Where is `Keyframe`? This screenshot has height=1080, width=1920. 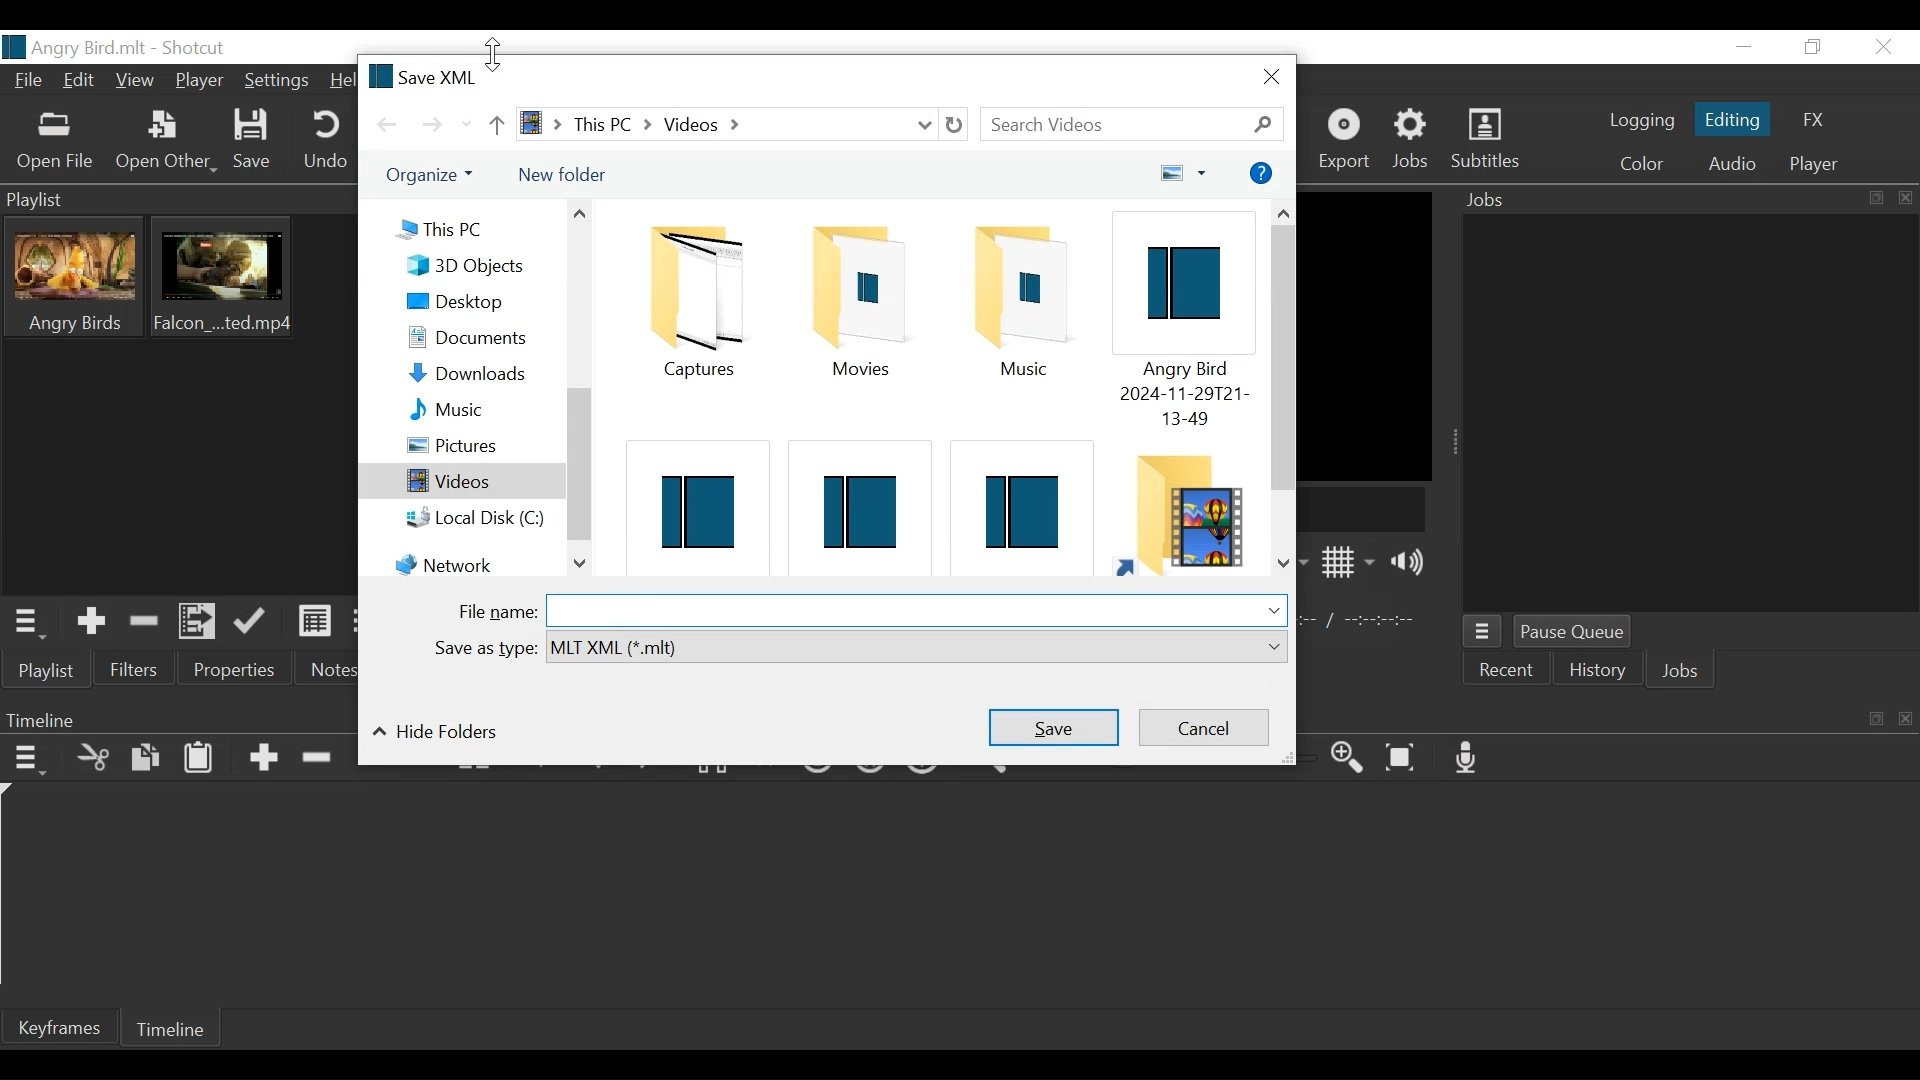 Keyframe is located at coordinates (69, 1030).